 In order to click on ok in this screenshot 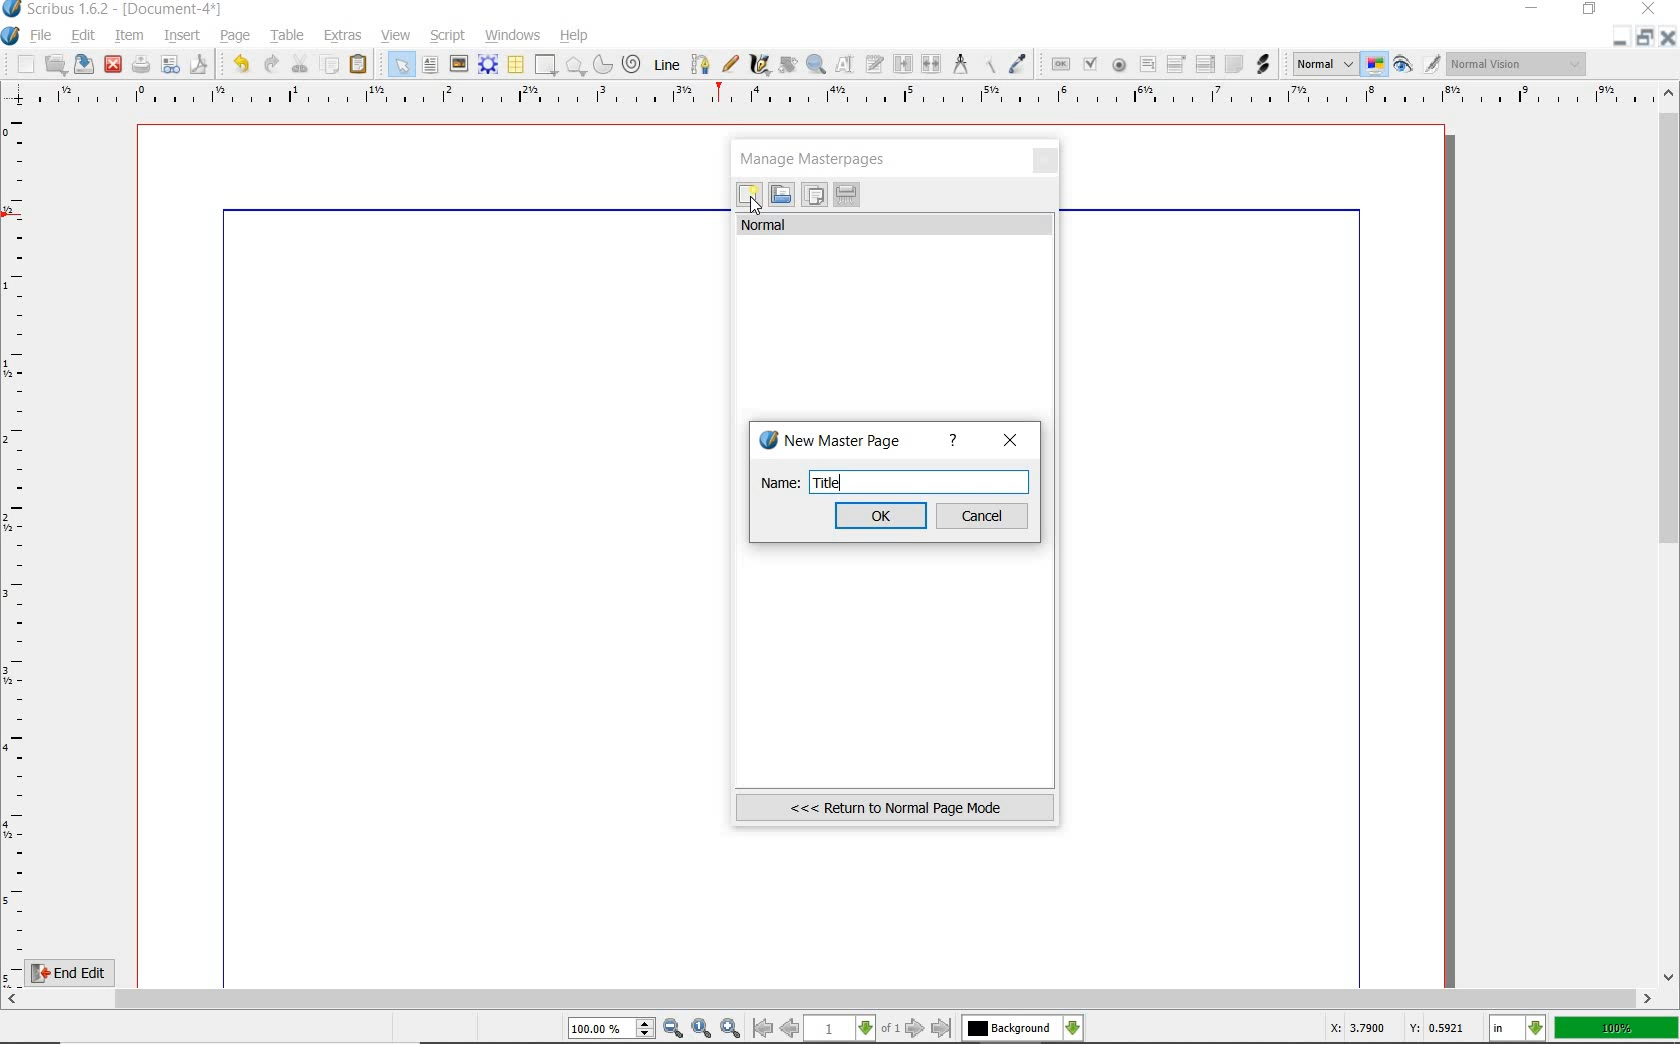, I will do `click(882, 515)`.